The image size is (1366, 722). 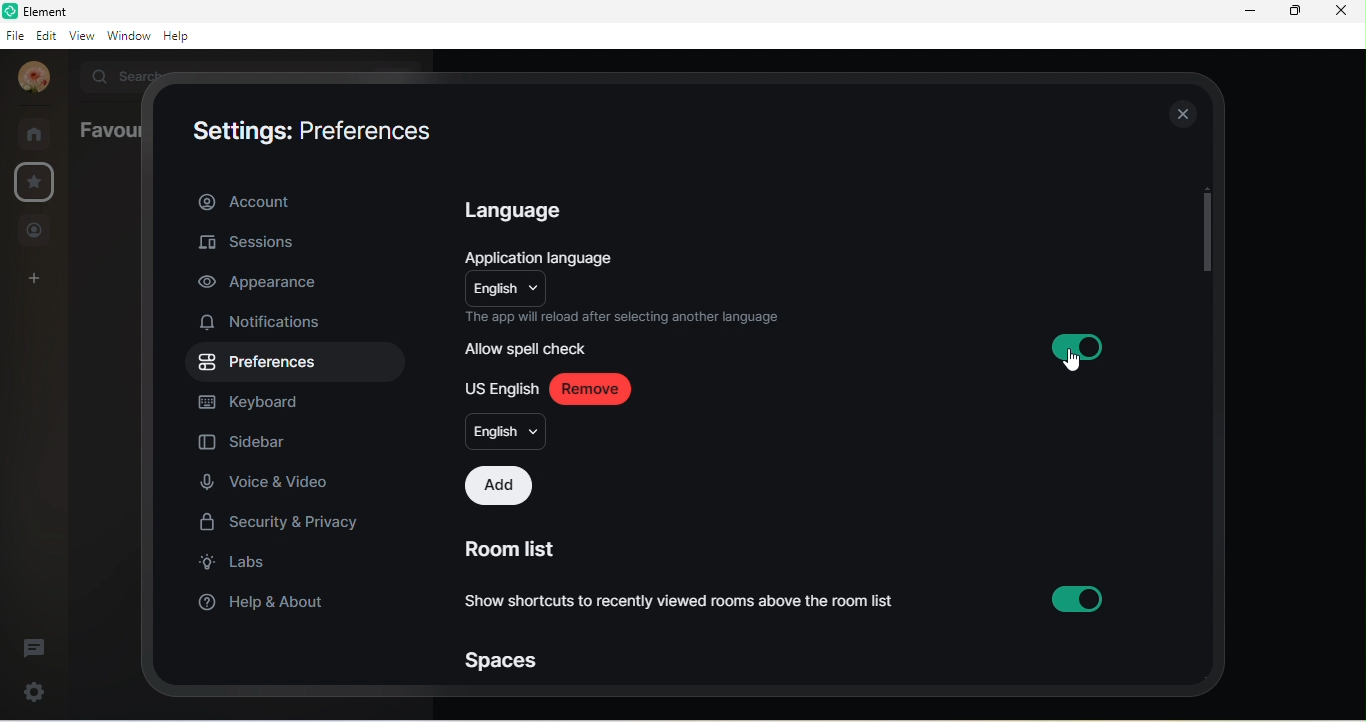 I want to click on security and privacy, so click(x=283, y=520).